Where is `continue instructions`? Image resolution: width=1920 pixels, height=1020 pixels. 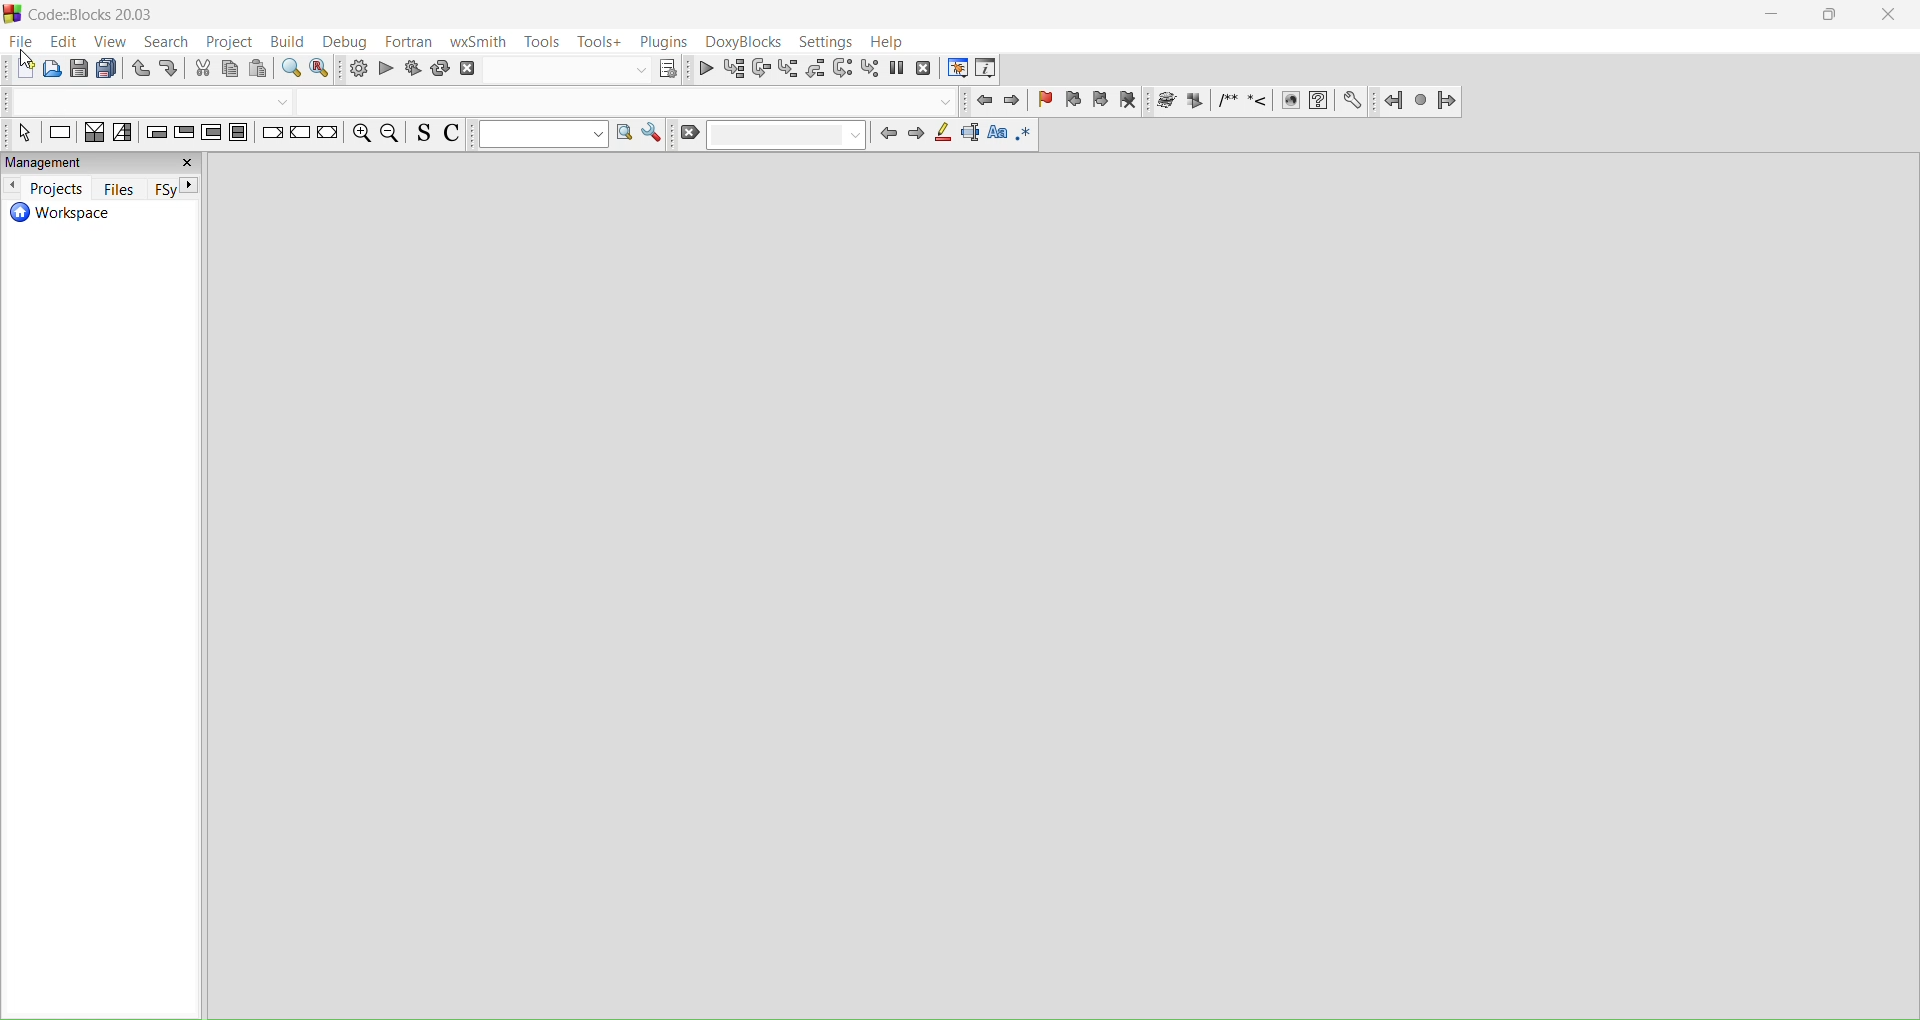
continue instructions is located at coordinates (299, 137).